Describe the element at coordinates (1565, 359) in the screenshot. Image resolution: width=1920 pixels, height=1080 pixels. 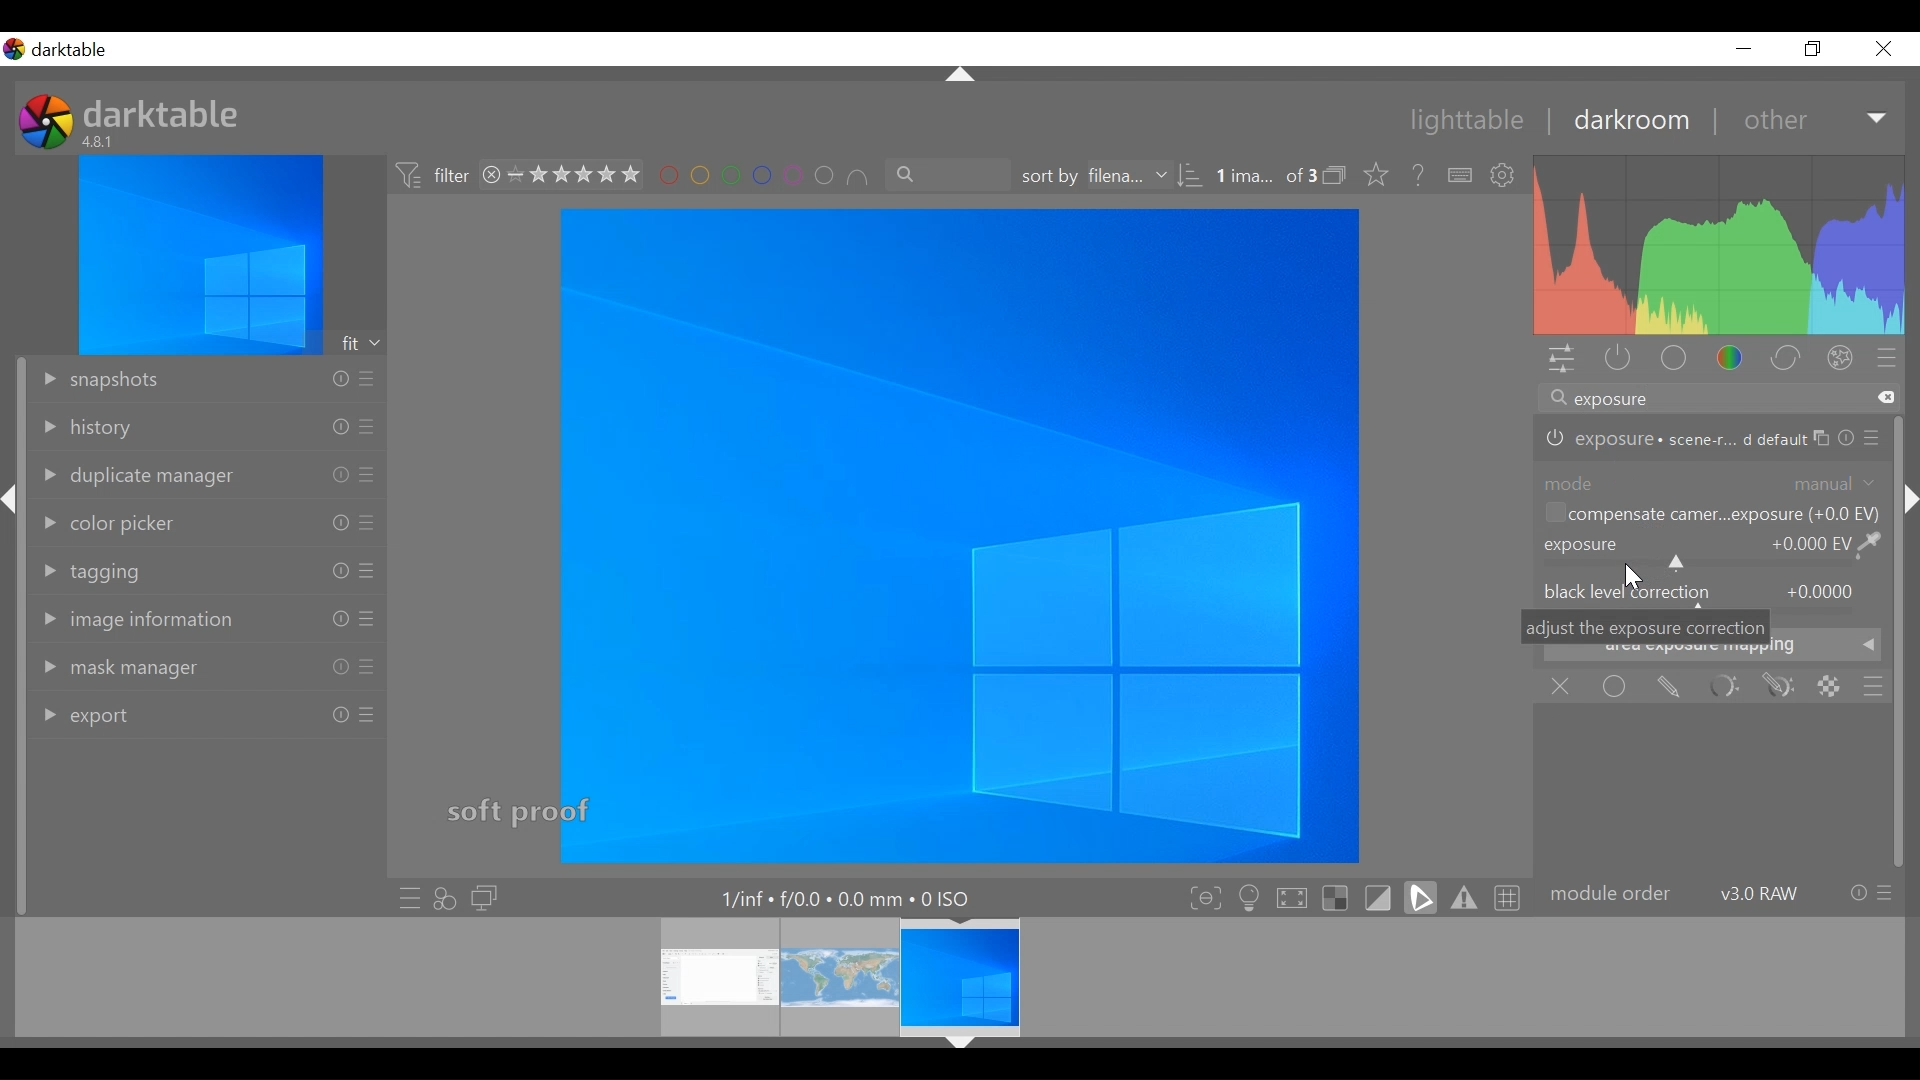
I see `quick access panel` at that location.